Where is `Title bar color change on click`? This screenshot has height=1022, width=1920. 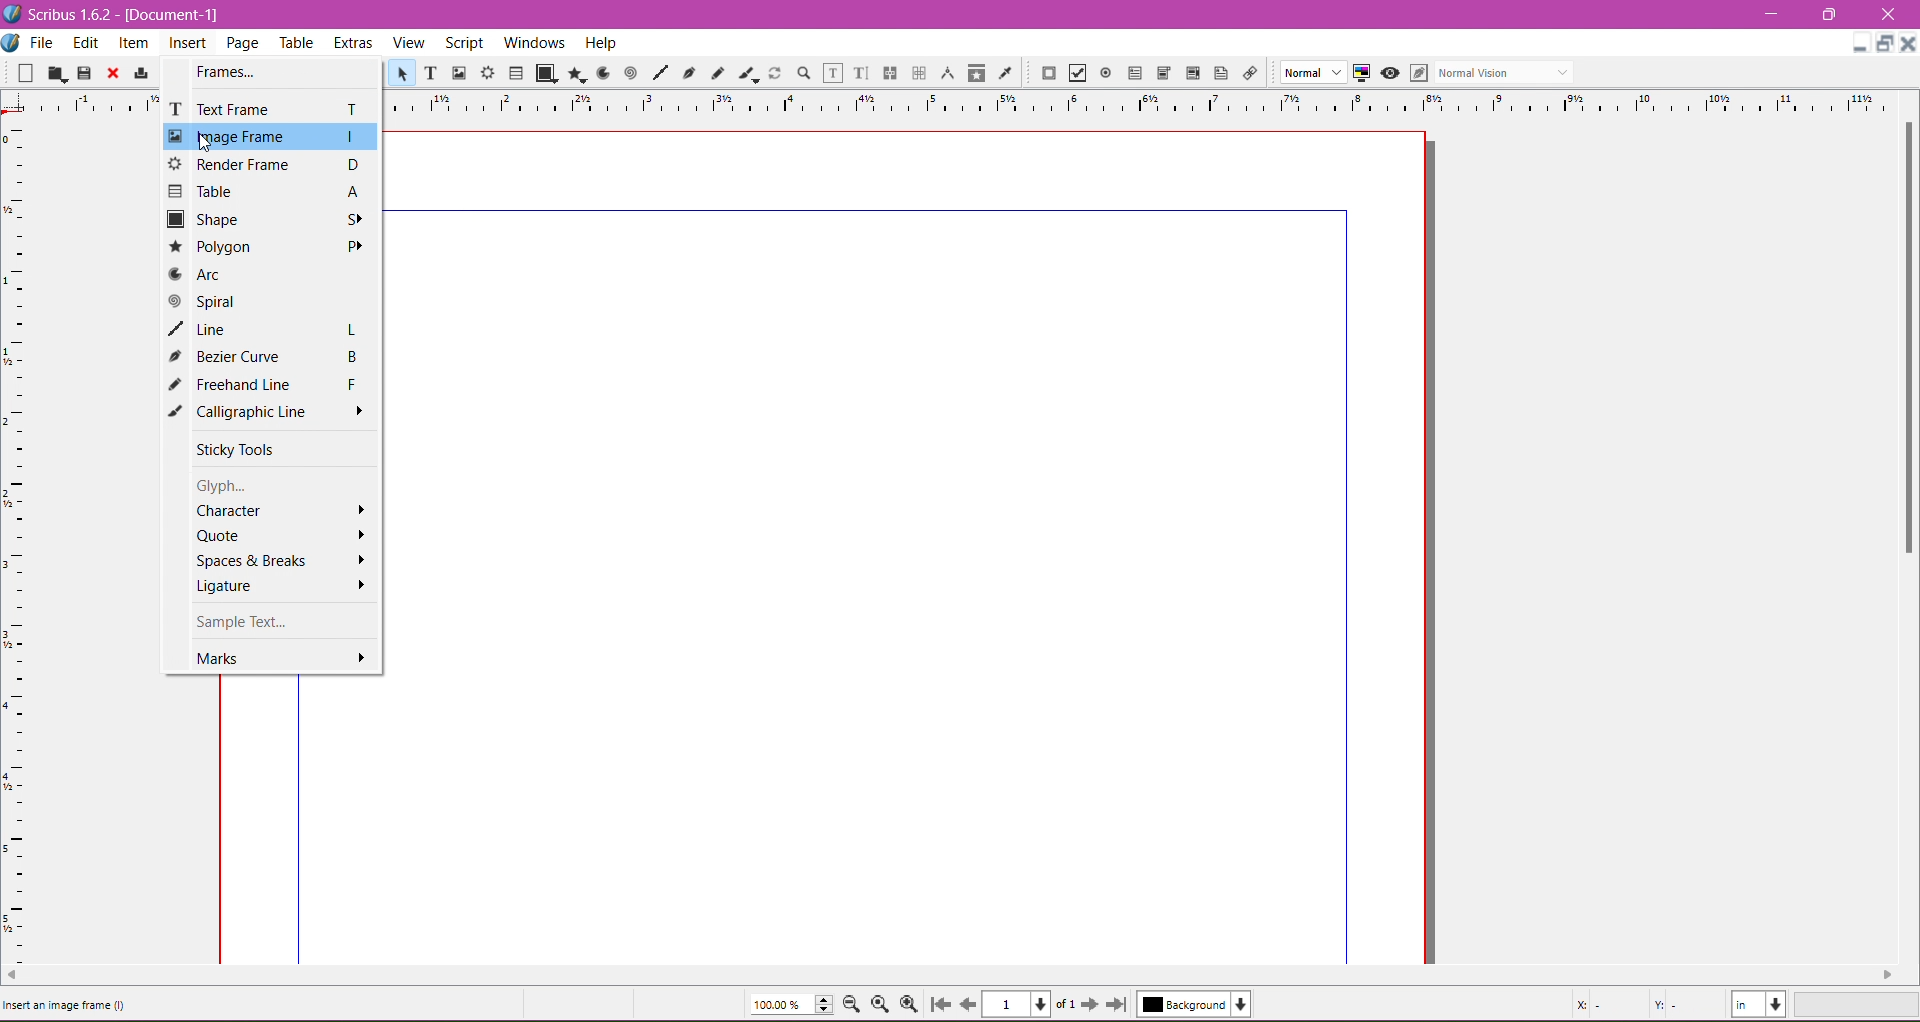 Title bar color change on click is located at coordinates (978, 14).